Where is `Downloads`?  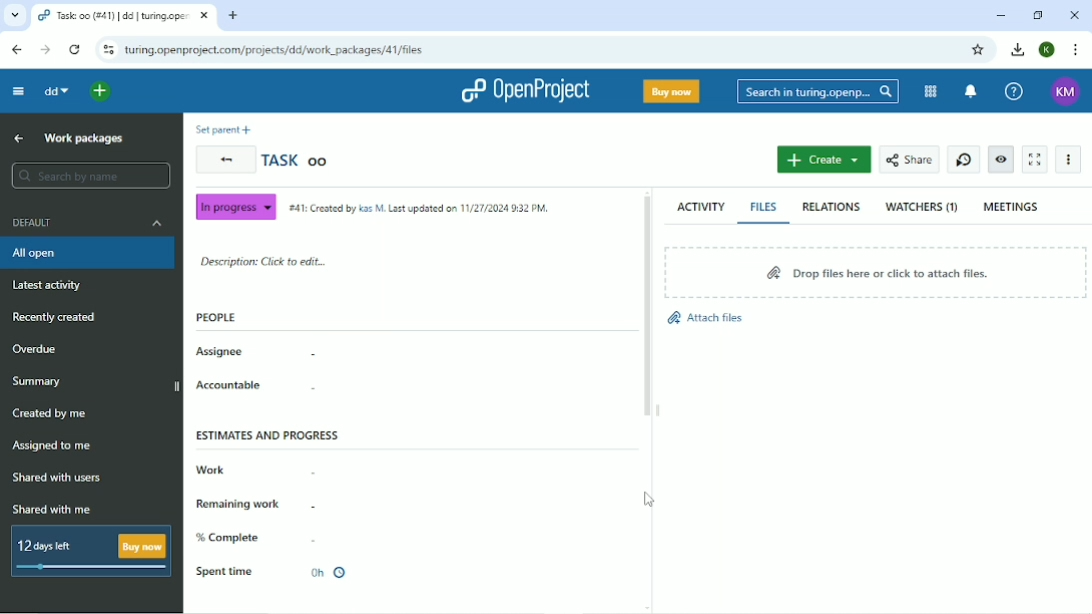 Downloads is located at coordinates (1019, 50).